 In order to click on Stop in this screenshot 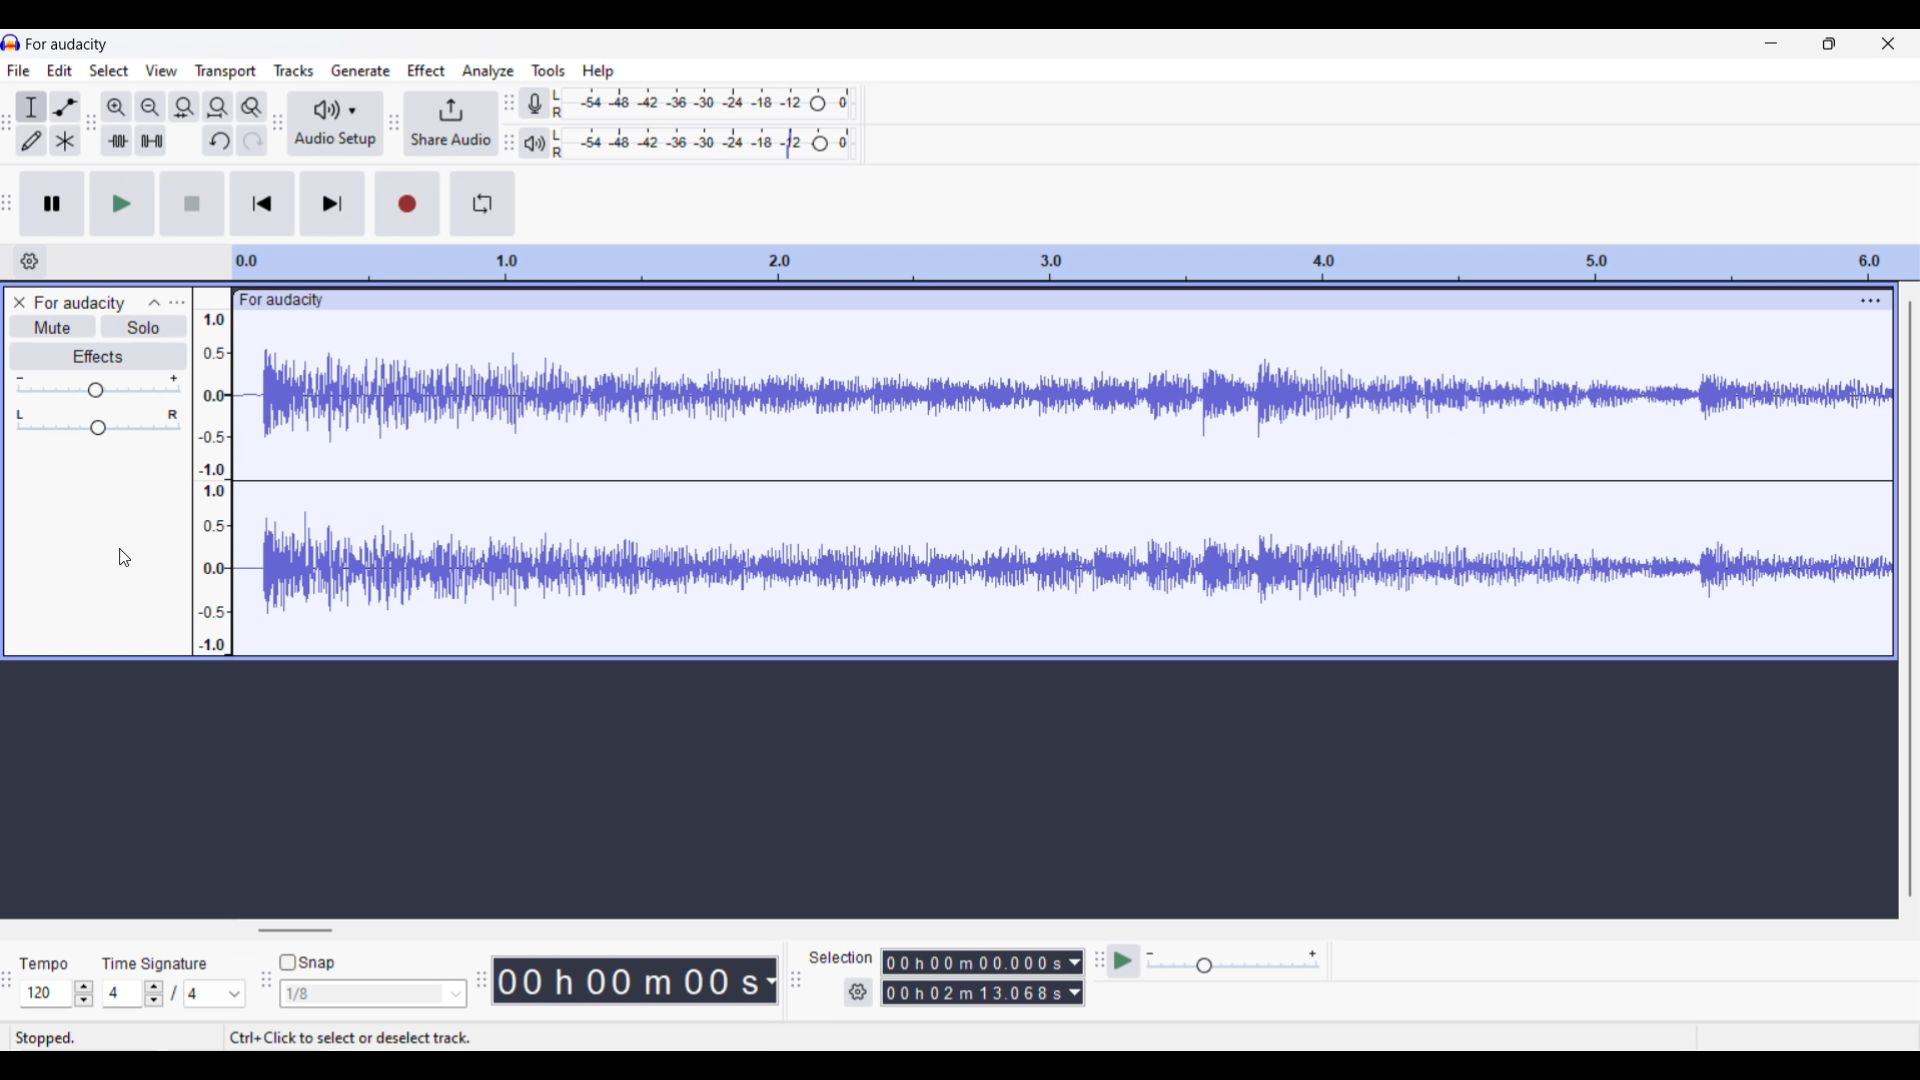, I will do `click(192, 203)`.